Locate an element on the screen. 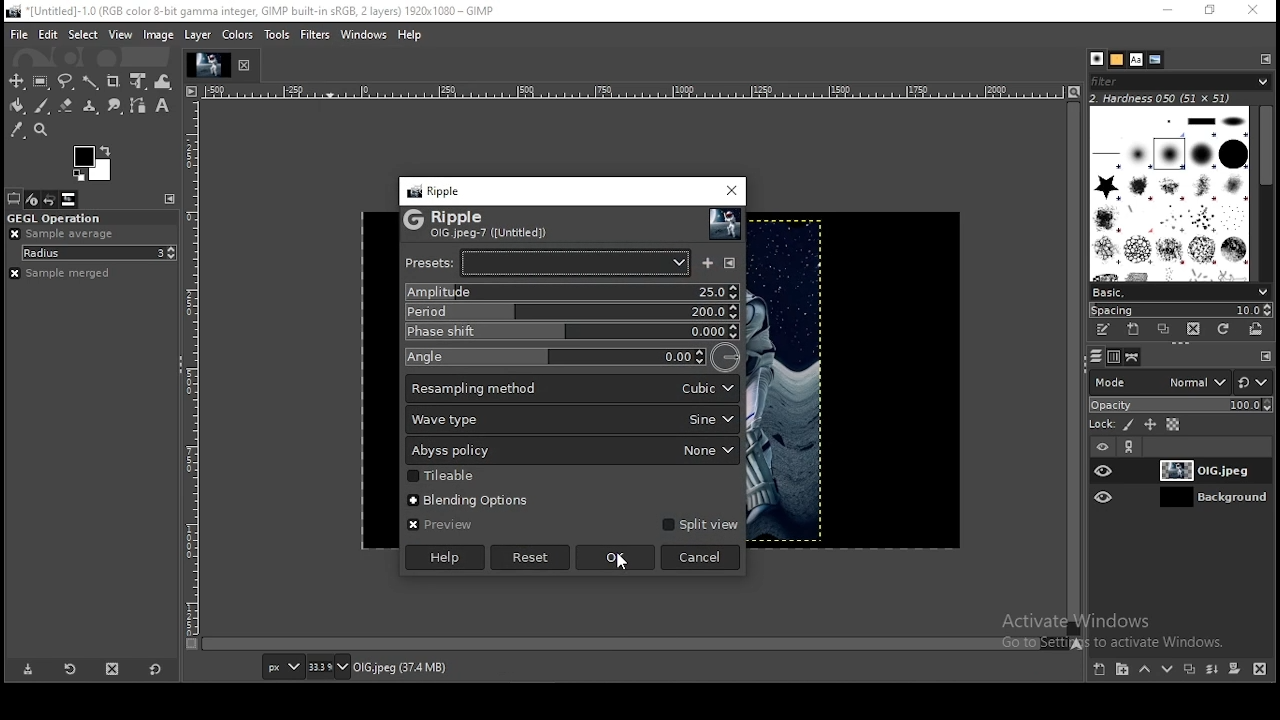 The image size is (1280, 720). paths tool is located at coordinates (138, 106).